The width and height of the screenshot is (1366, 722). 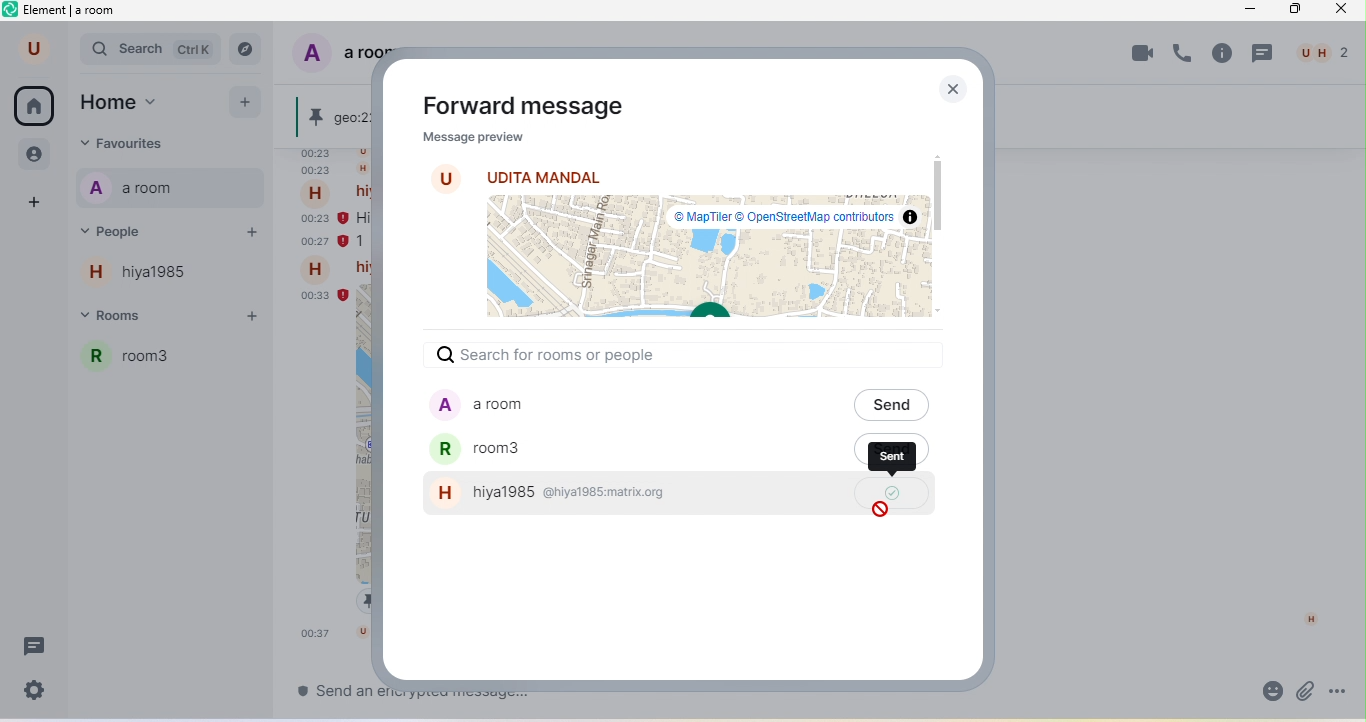 What do you see at coordinates (1353, 539) in the screenshot?
I see `vertical scroll bar` at bounding box center [1353, 539].